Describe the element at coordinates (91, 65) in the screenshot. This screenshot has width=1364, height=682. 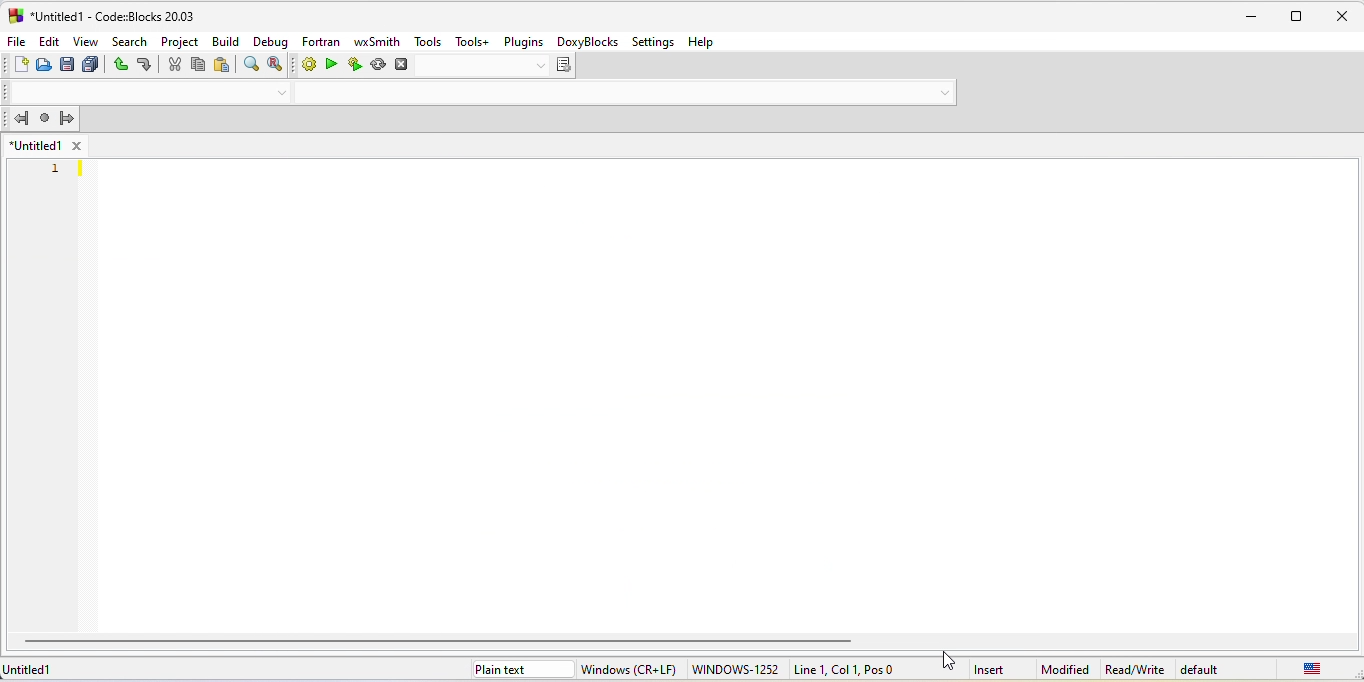
I see `save everything` at that location.